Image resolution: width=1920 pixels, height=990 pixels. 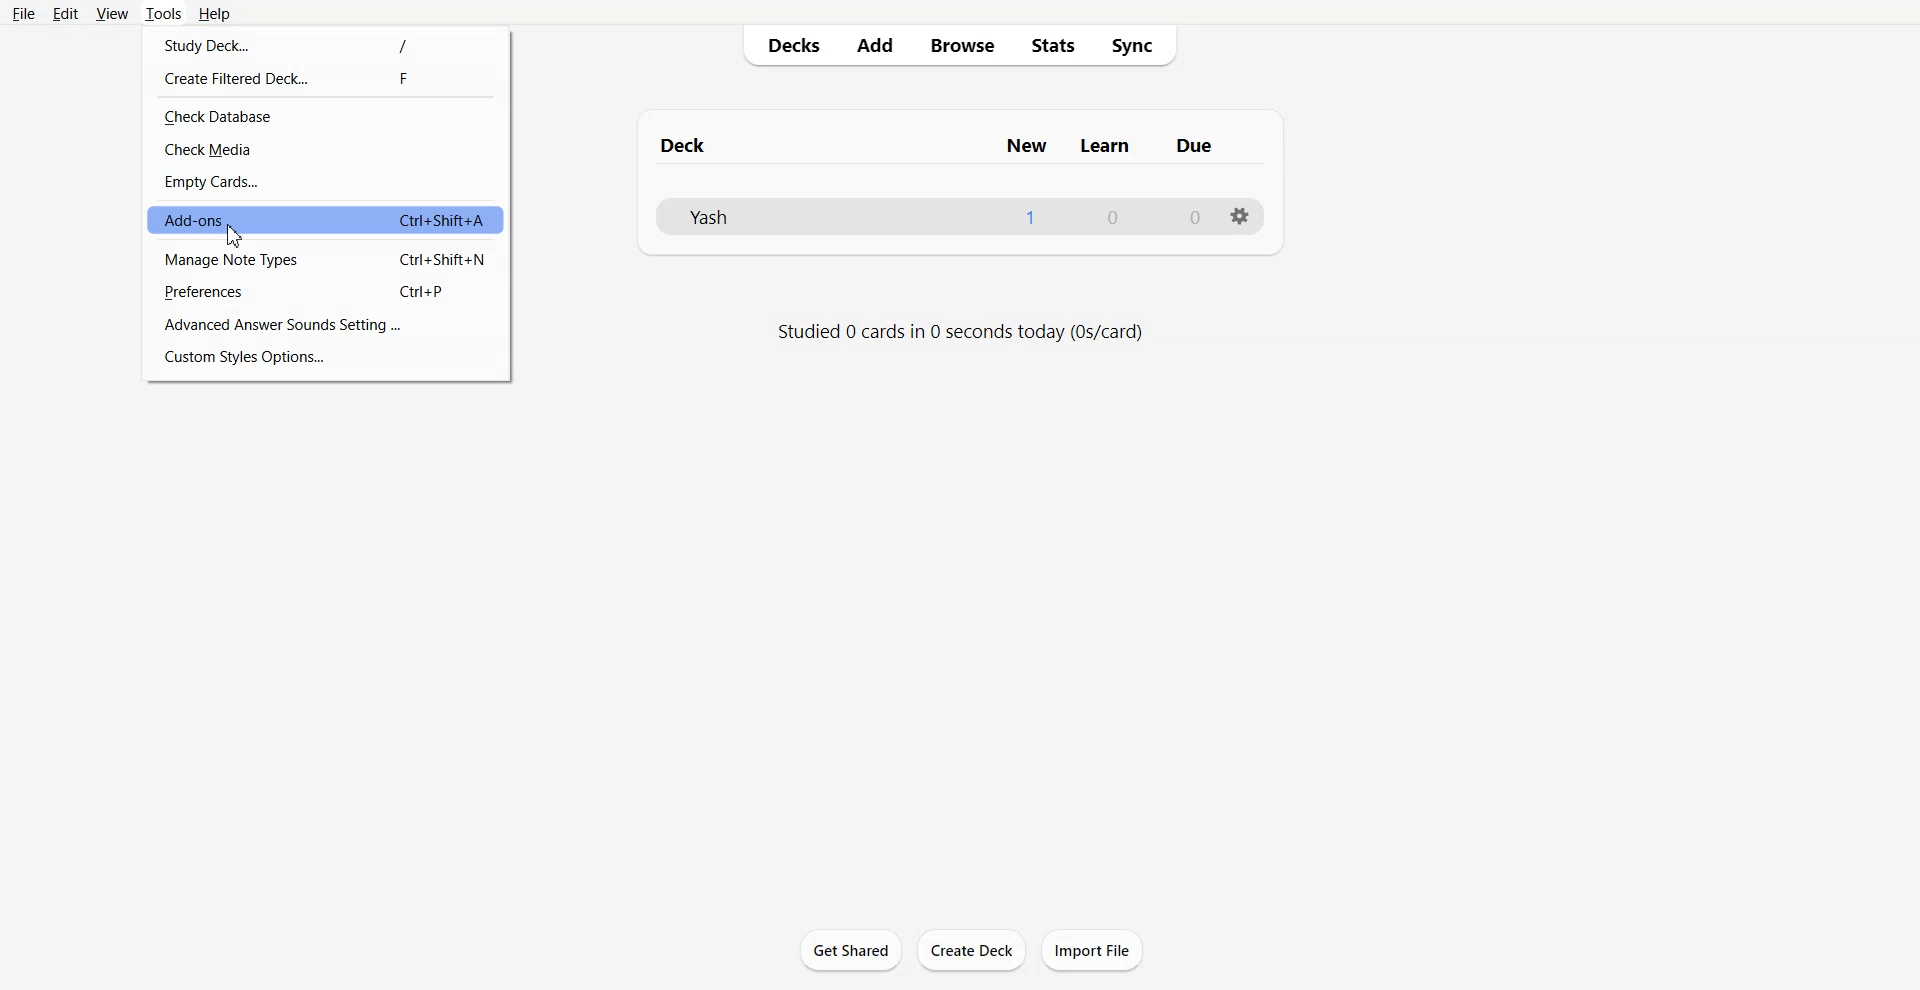 What do you see at coordinates (64, 14) in the screenshot?
I see `Edit` at bounding box center [64, 14].